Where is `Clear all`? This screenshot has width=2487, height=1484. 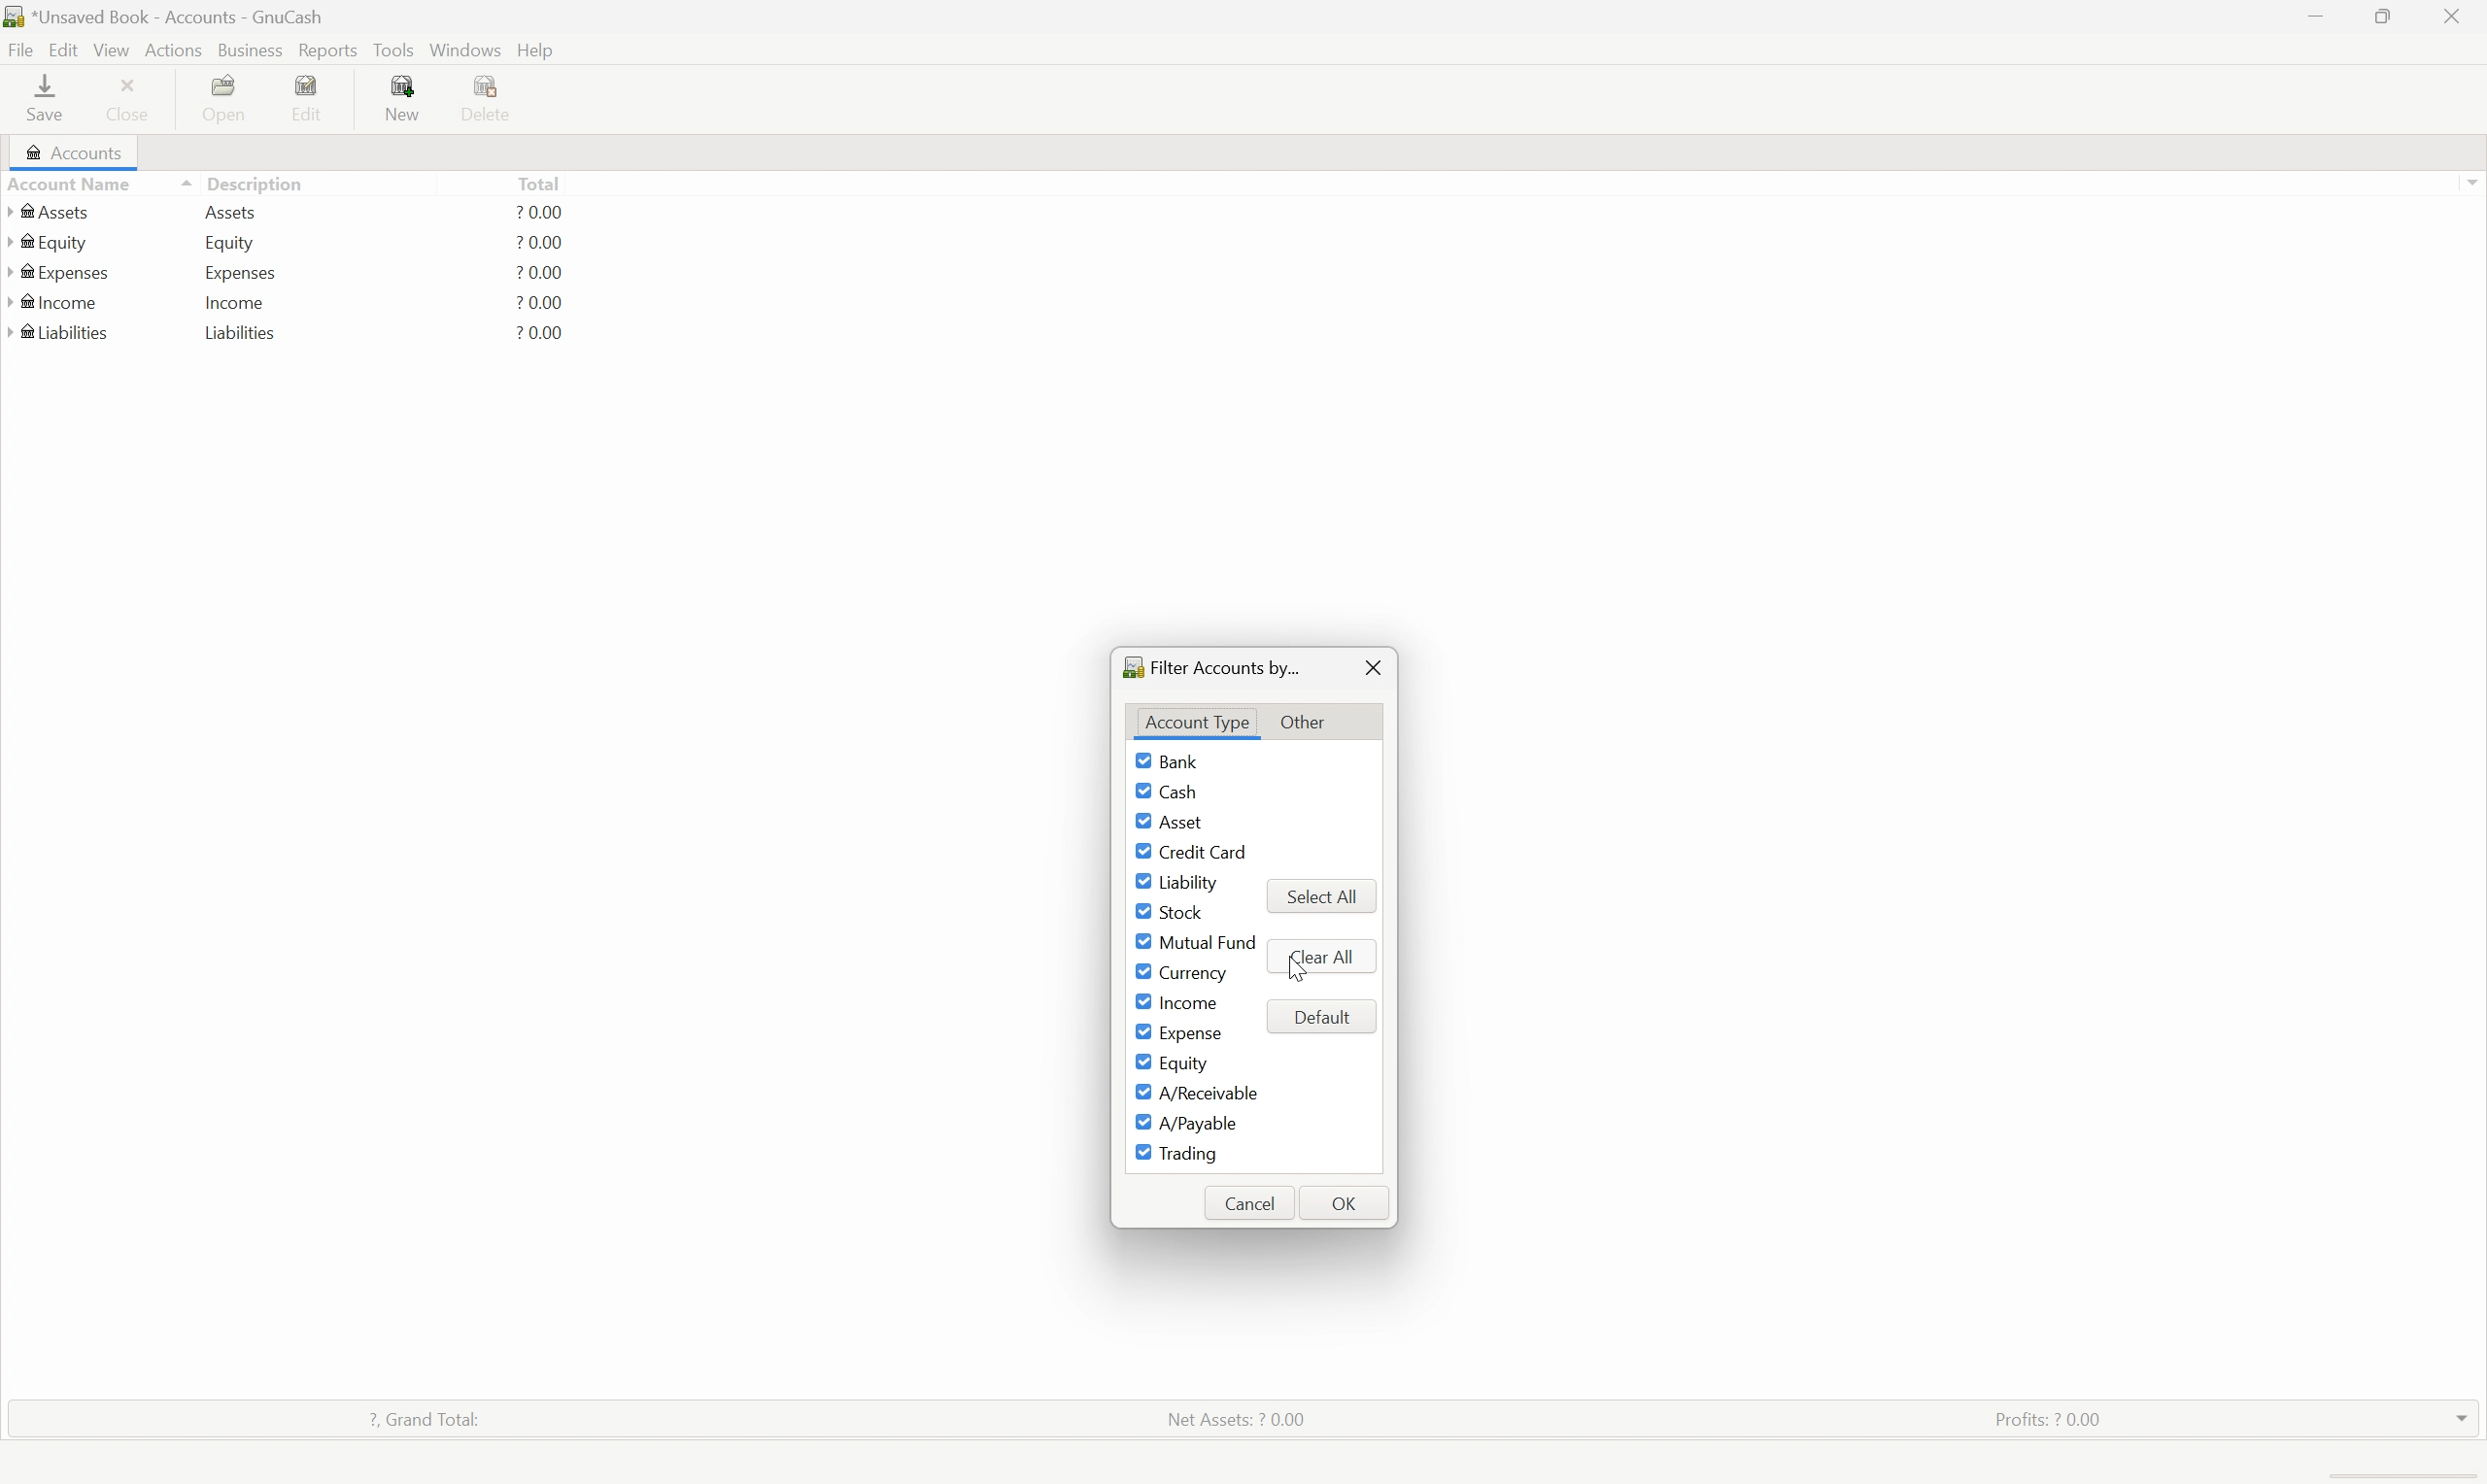 Clear all is located at coordinates (1320, 955).